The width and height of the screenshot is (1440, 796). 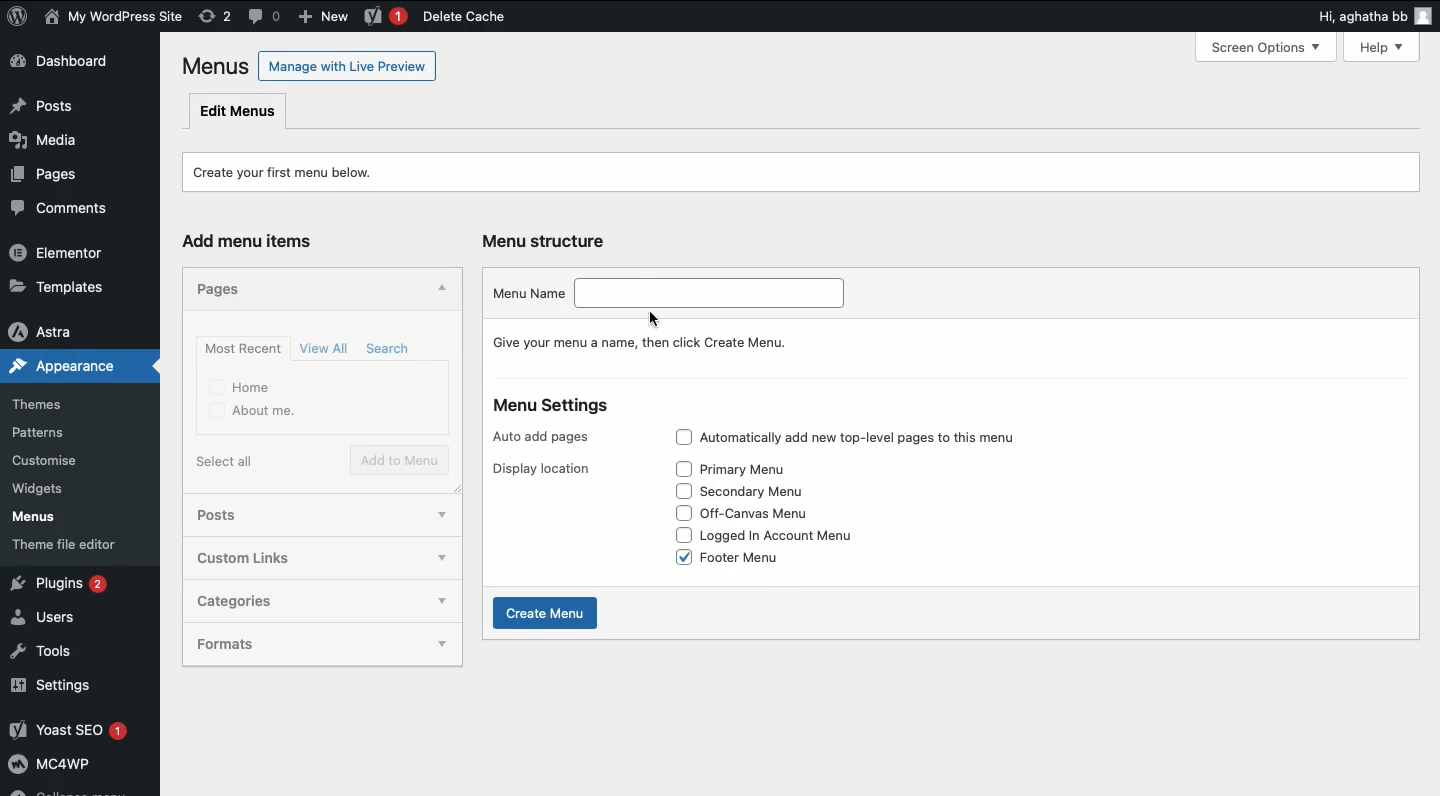 What do you see at coordinates (252, 240) in the screenshot?
I see `Add menu items` at bounding box center [252, 240].